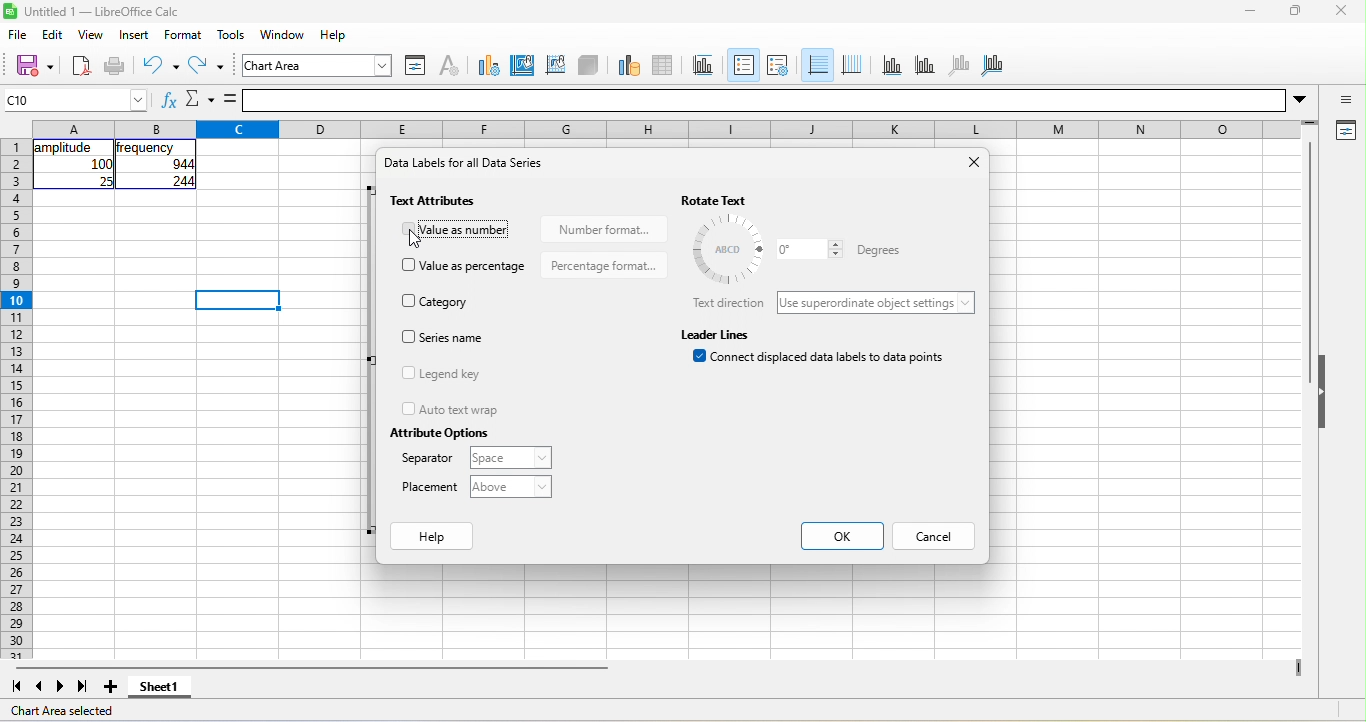  What do you see at coordinates (876, 252) in the screenshot?
I see `degrees` at bounding box center [876, 252].